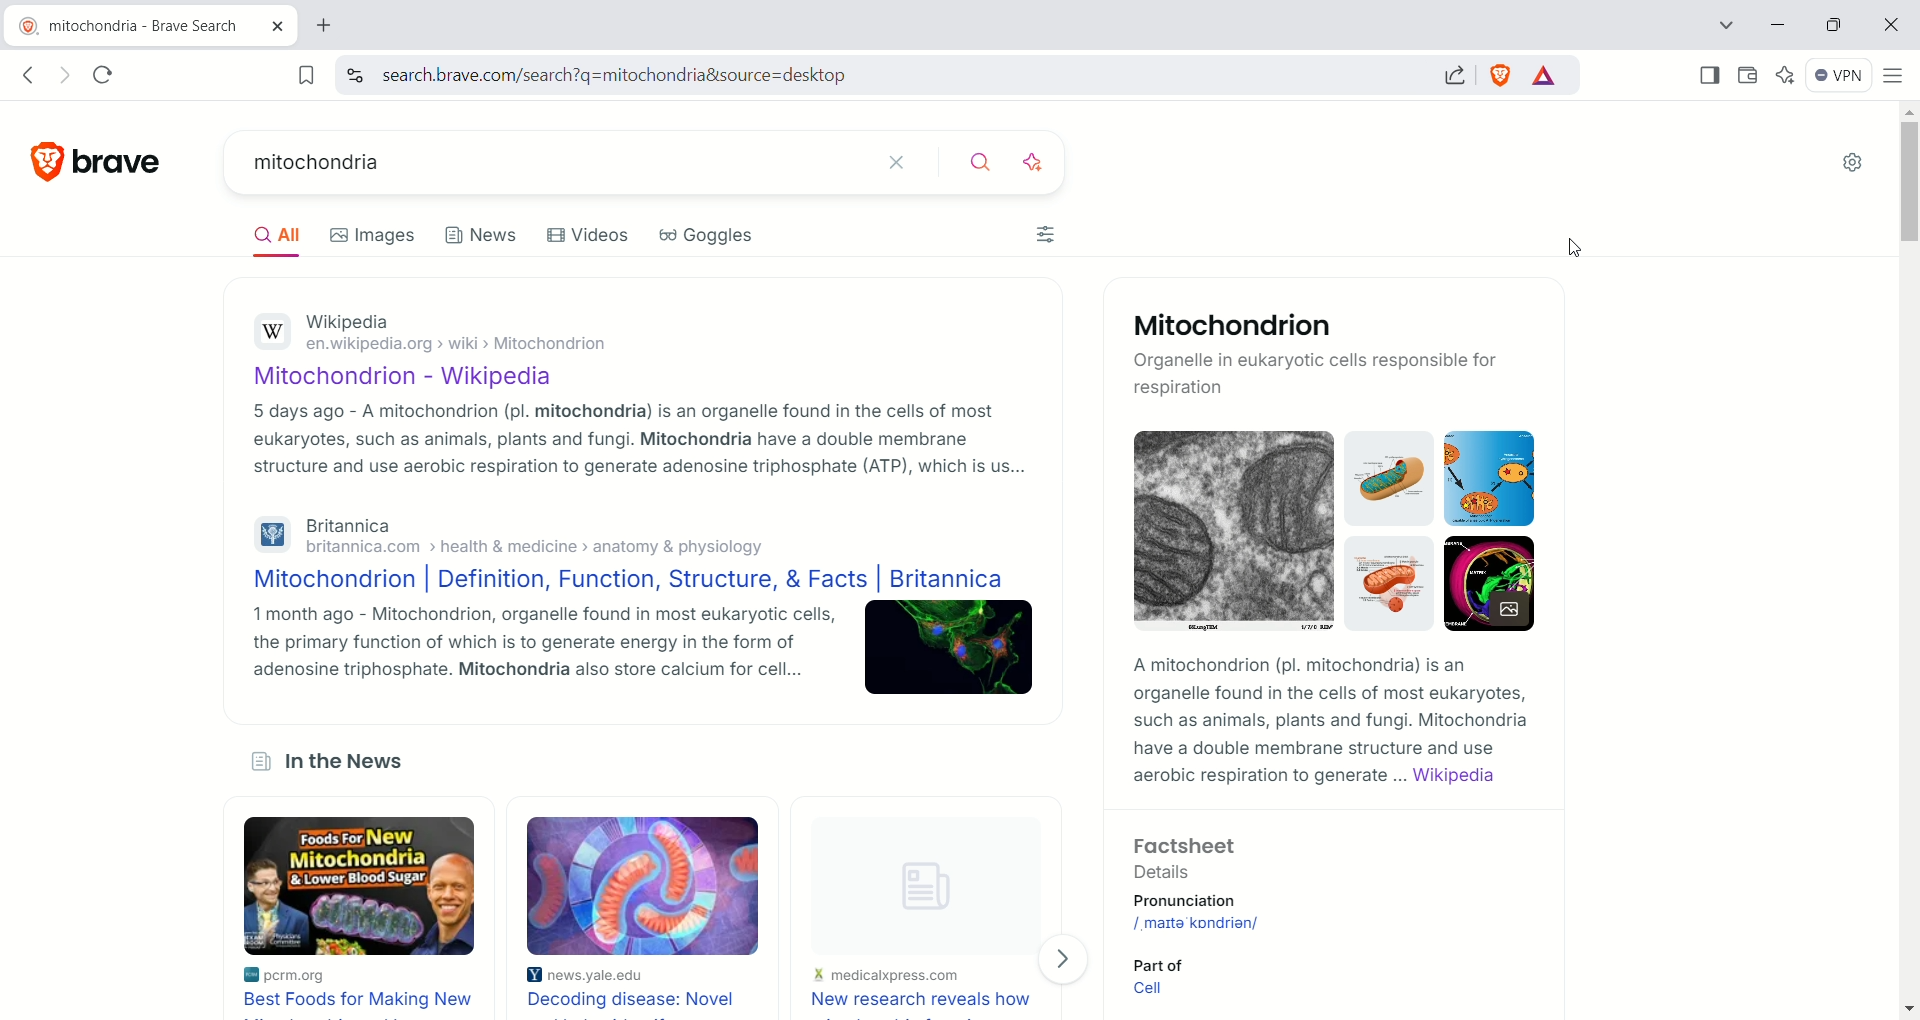 This screenshot has width=1920, height=1020. What do you see at coordinates (1299, 325) in the screenshot?
I see `Mitochondrion` at bounding box center [1299, 325].